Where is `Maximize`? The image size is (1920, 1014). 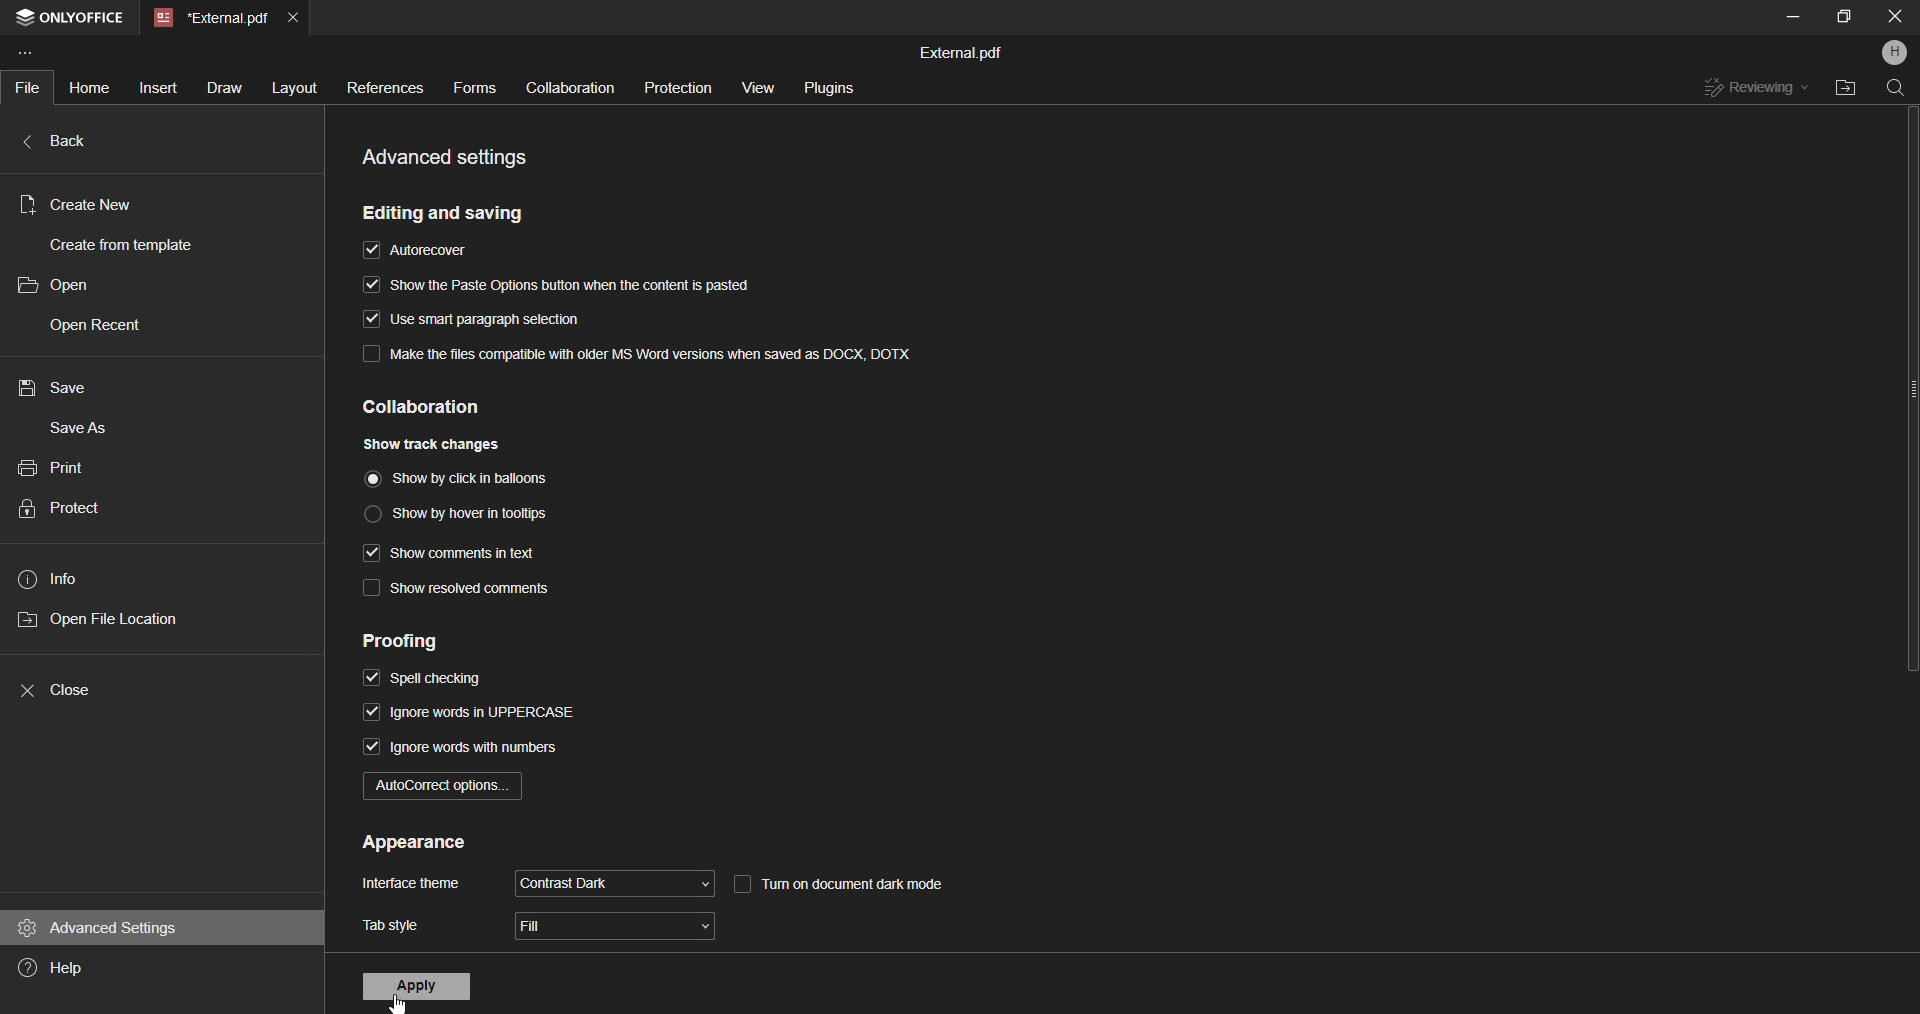 Maximize is located at coordinates (1843, 17).